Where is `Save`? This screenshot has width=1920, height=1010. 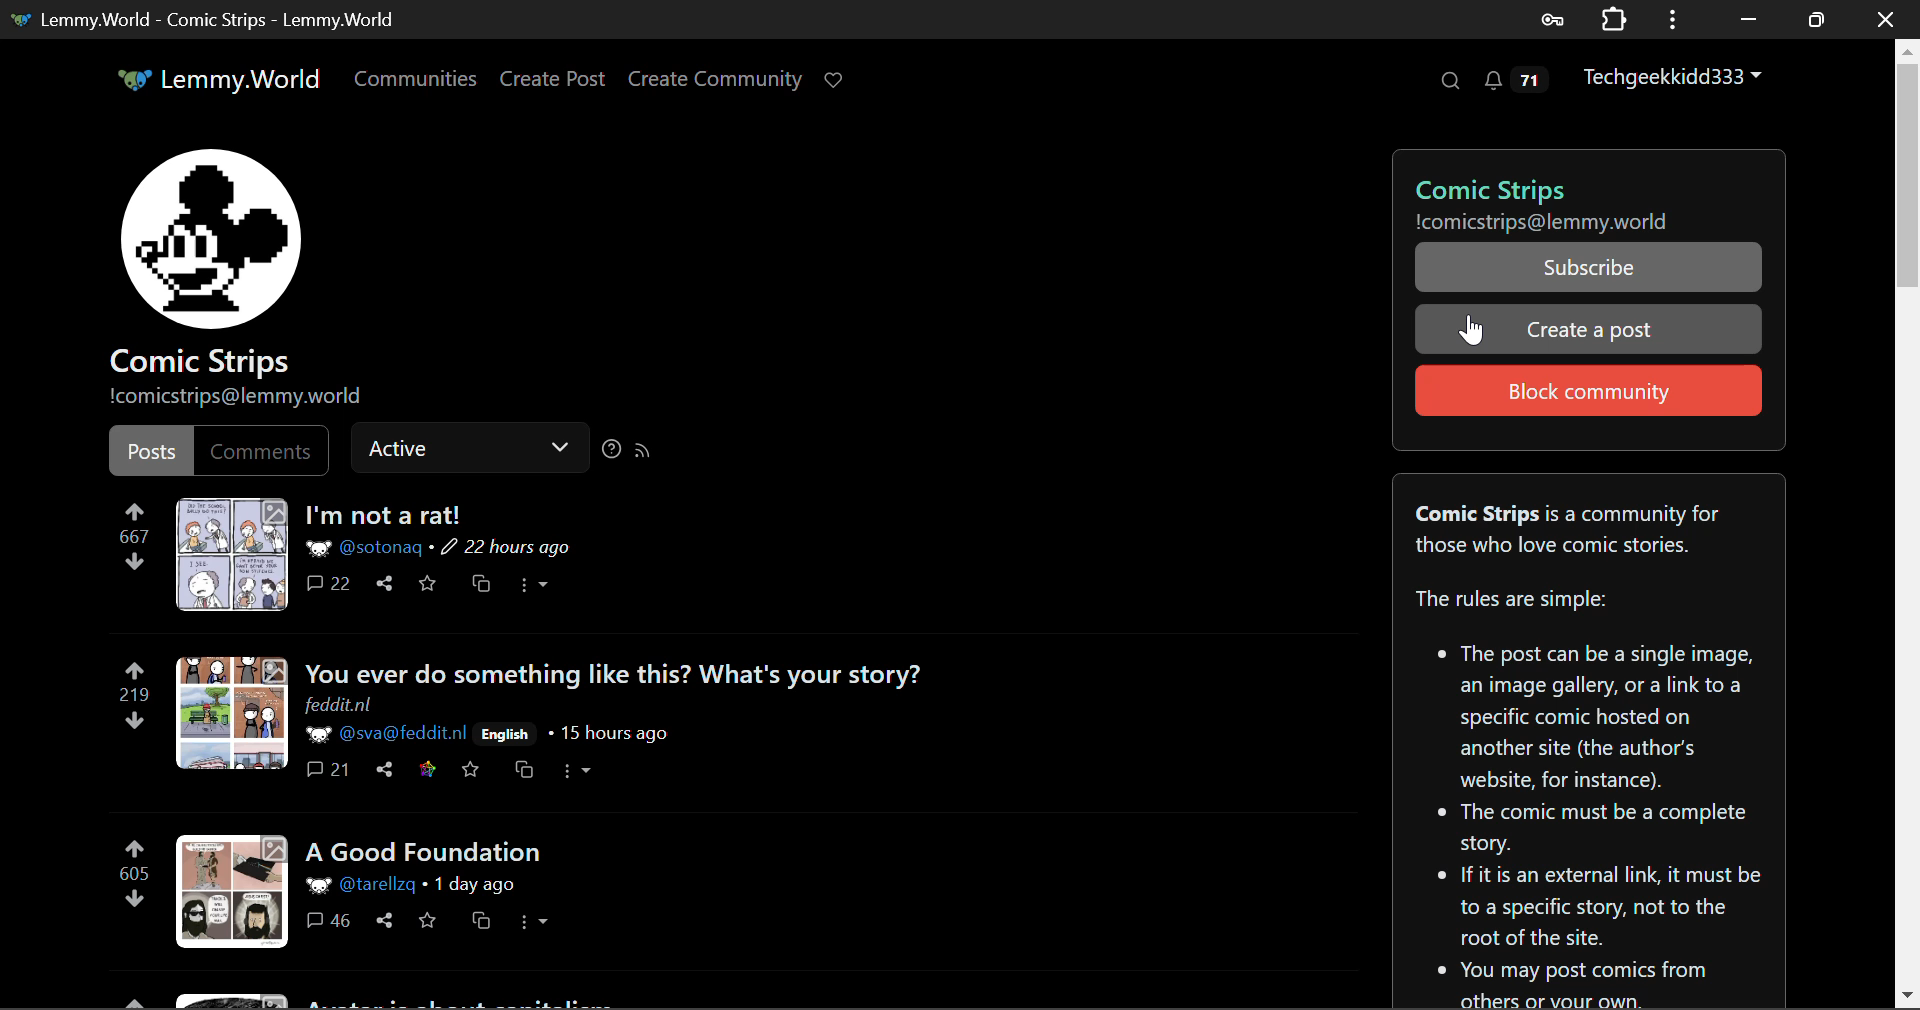 Save is located at coordinates (433, 918).